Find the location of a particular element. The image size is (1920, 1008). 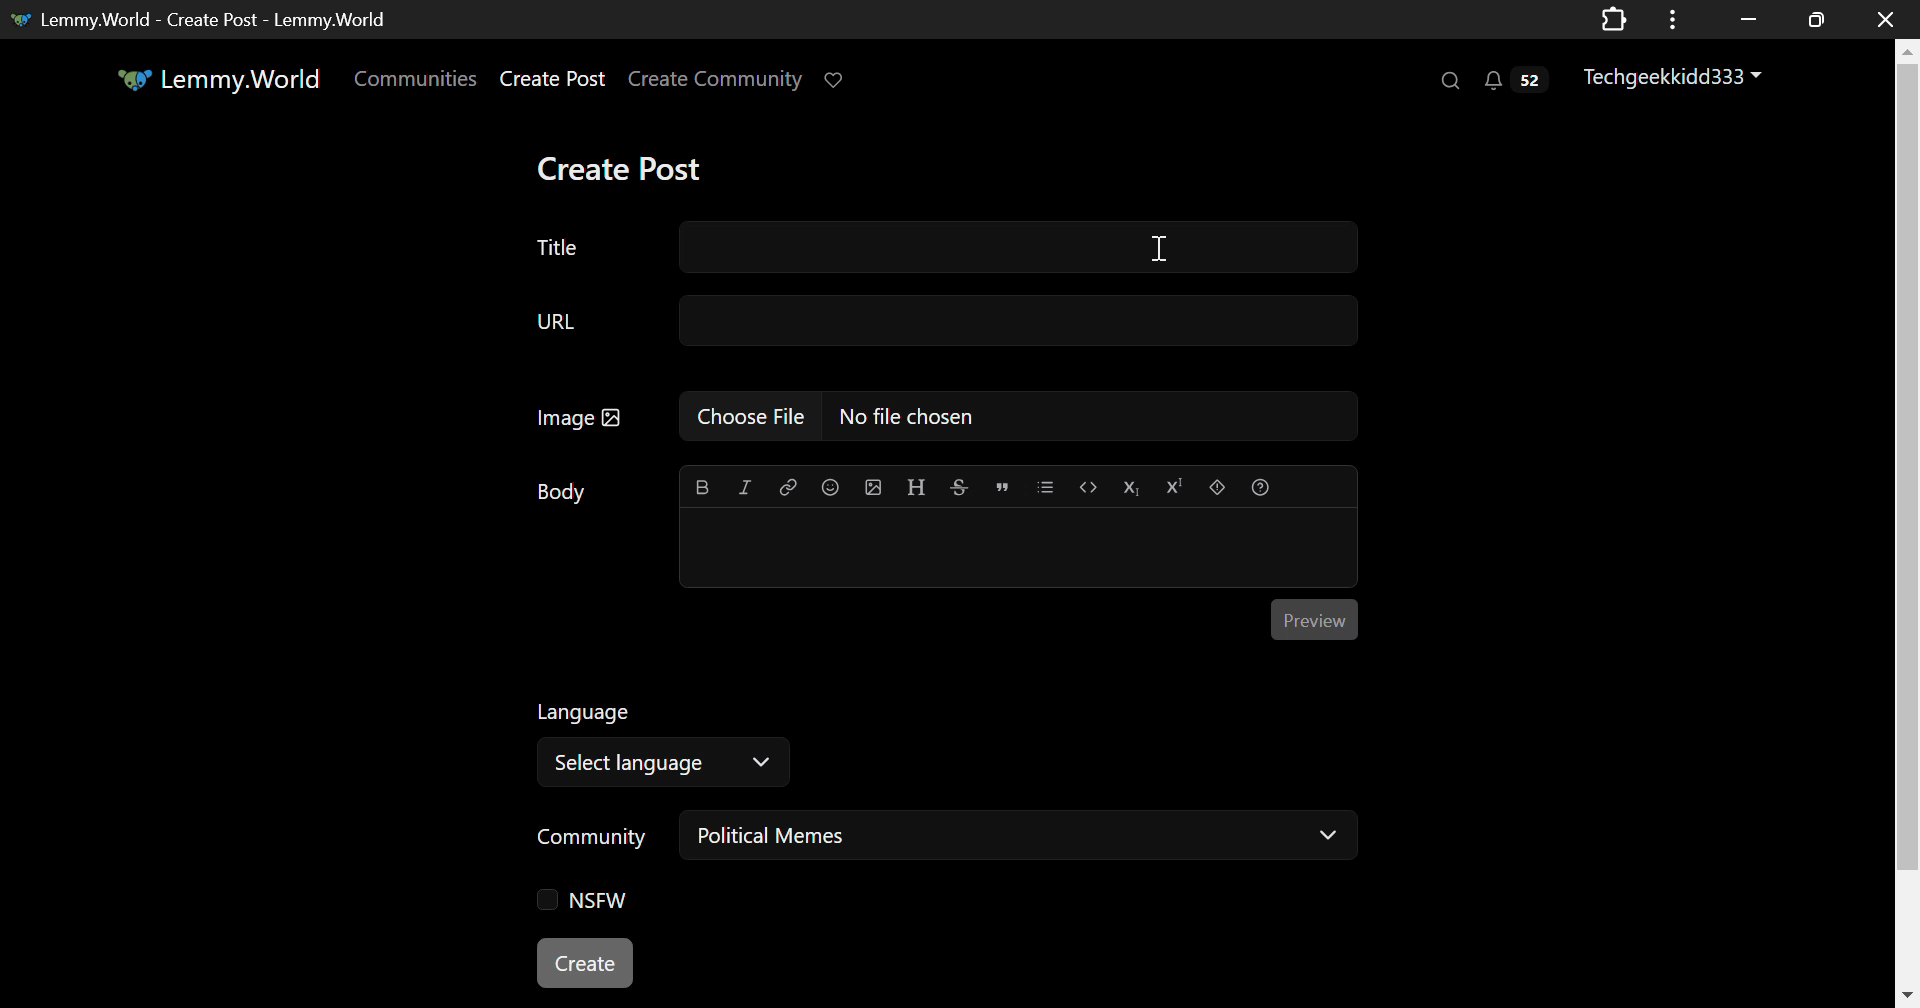

Create Post Page Link is located at coordinates (552, 80).